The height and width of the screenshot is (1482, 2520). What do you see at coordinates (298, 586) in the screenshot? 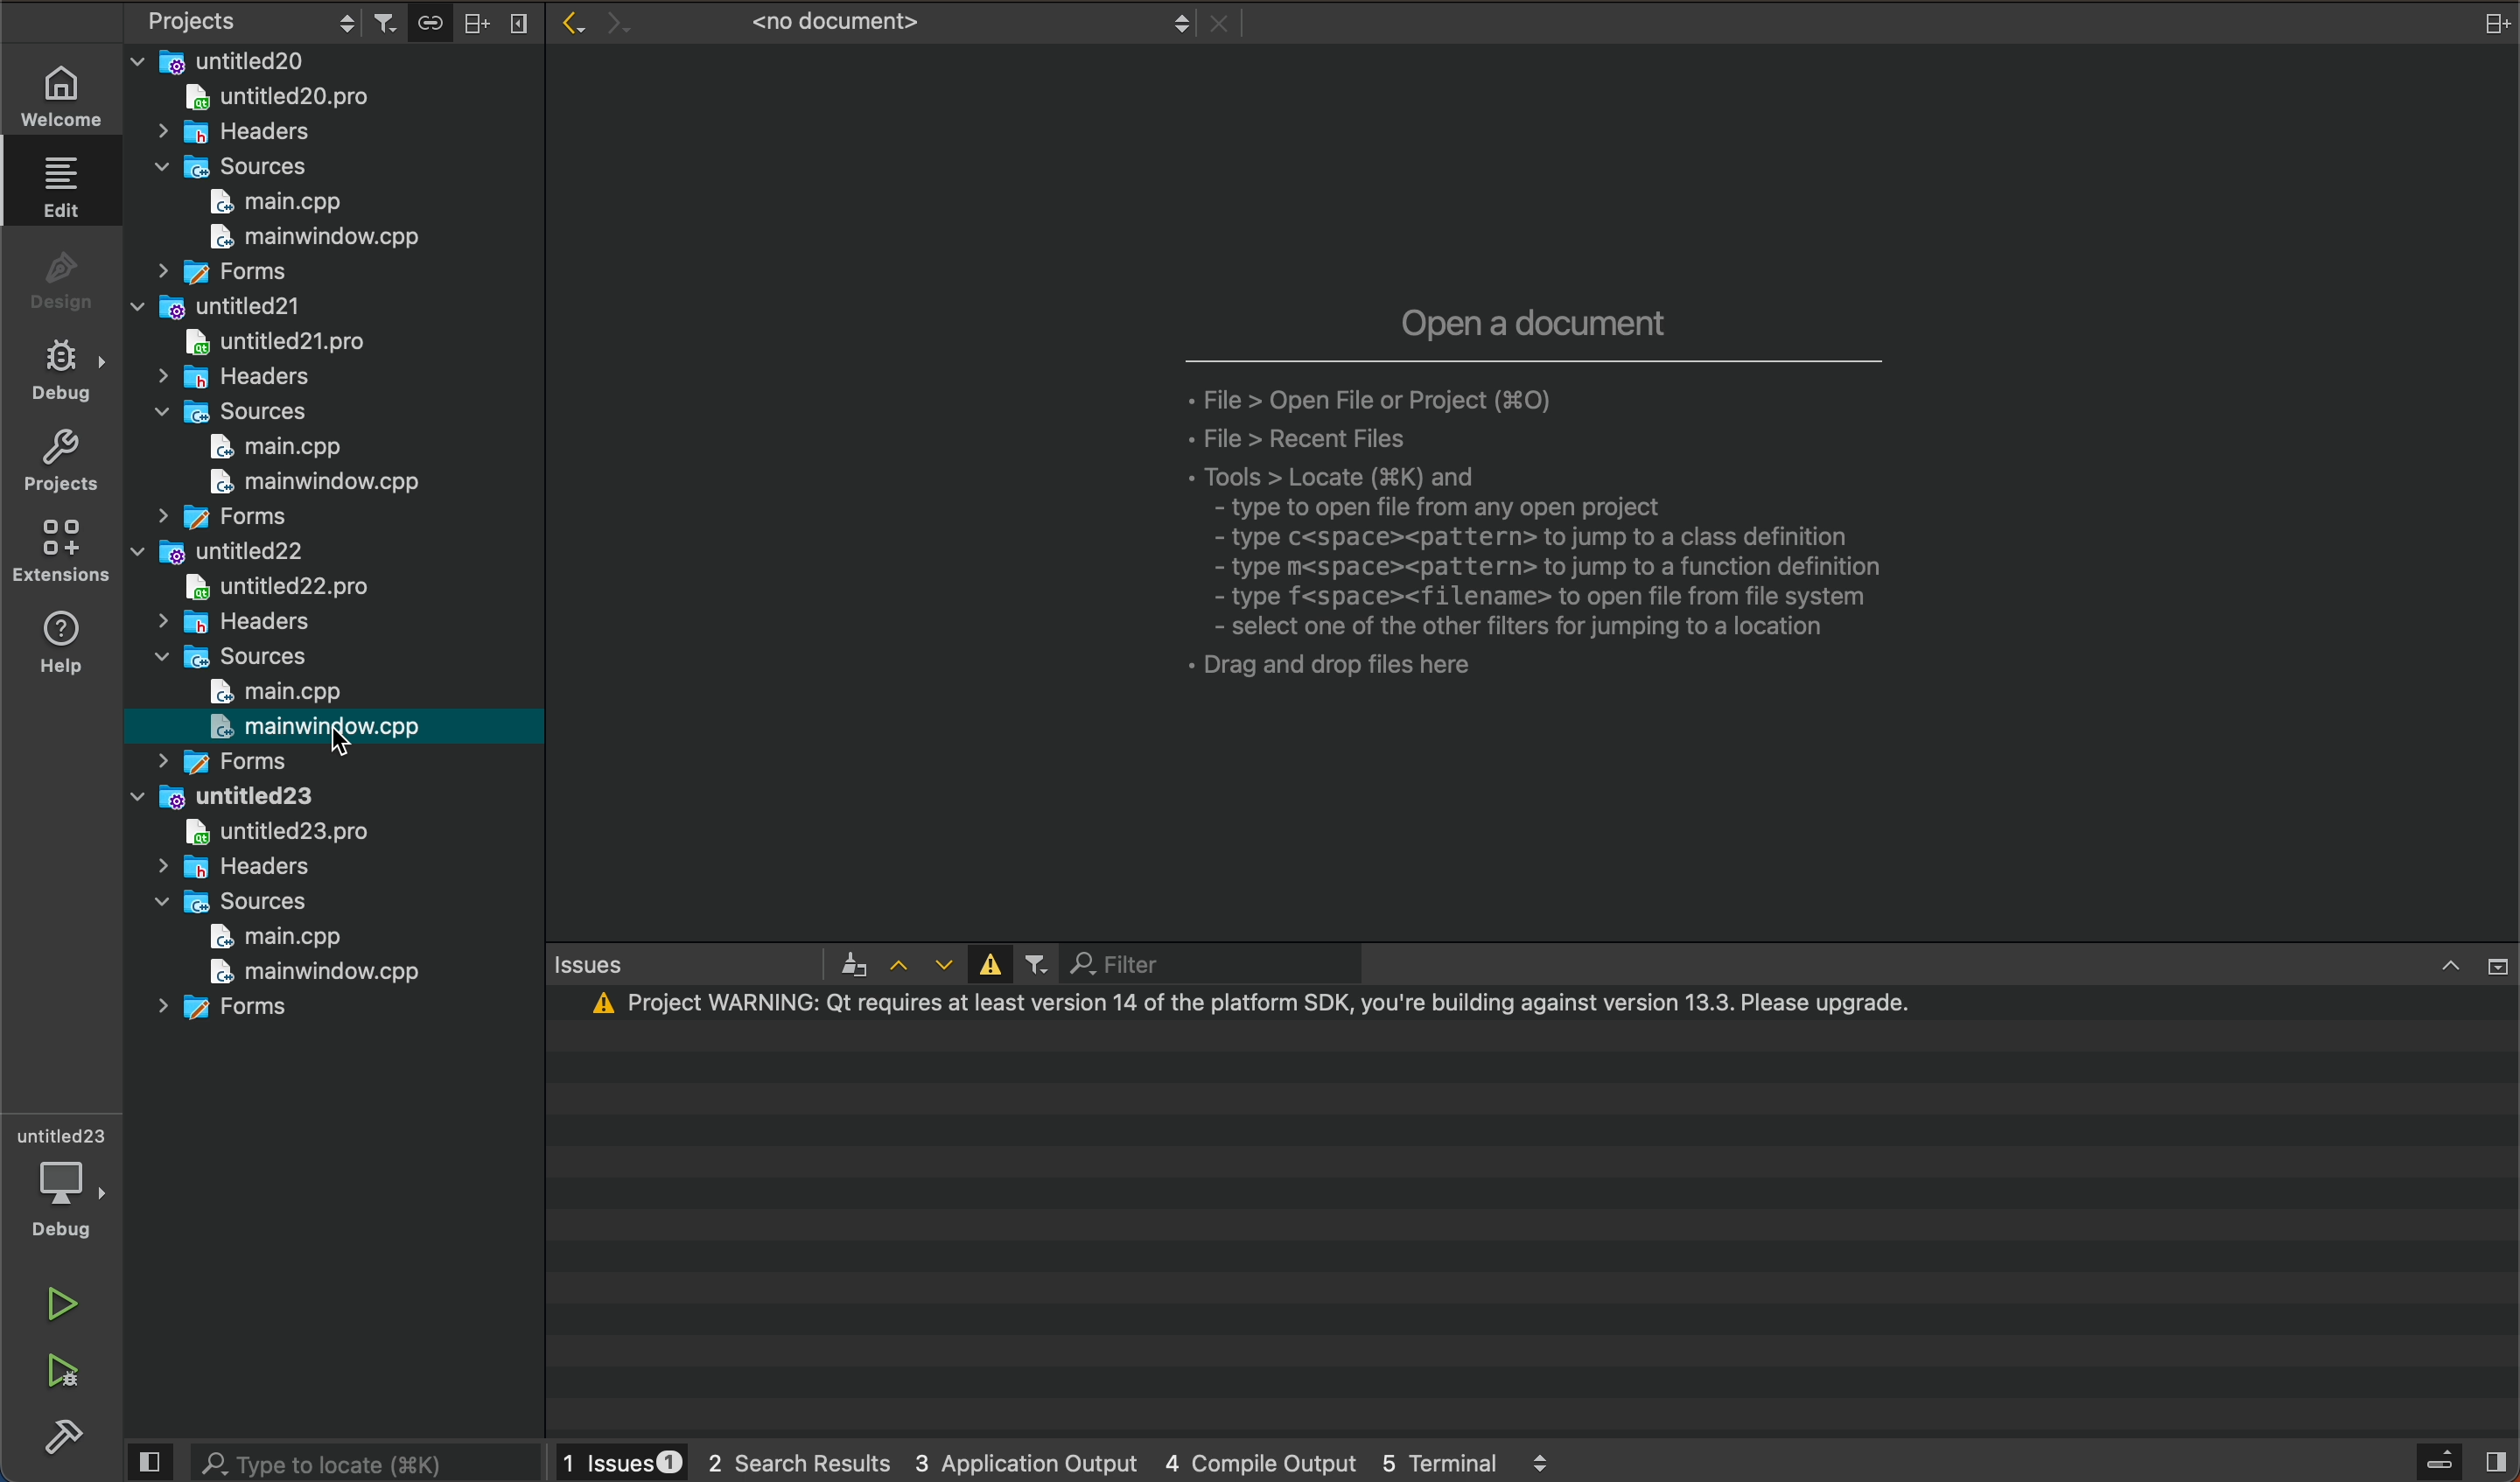
I see `untitled22pro` at bounding box center [298, 586].